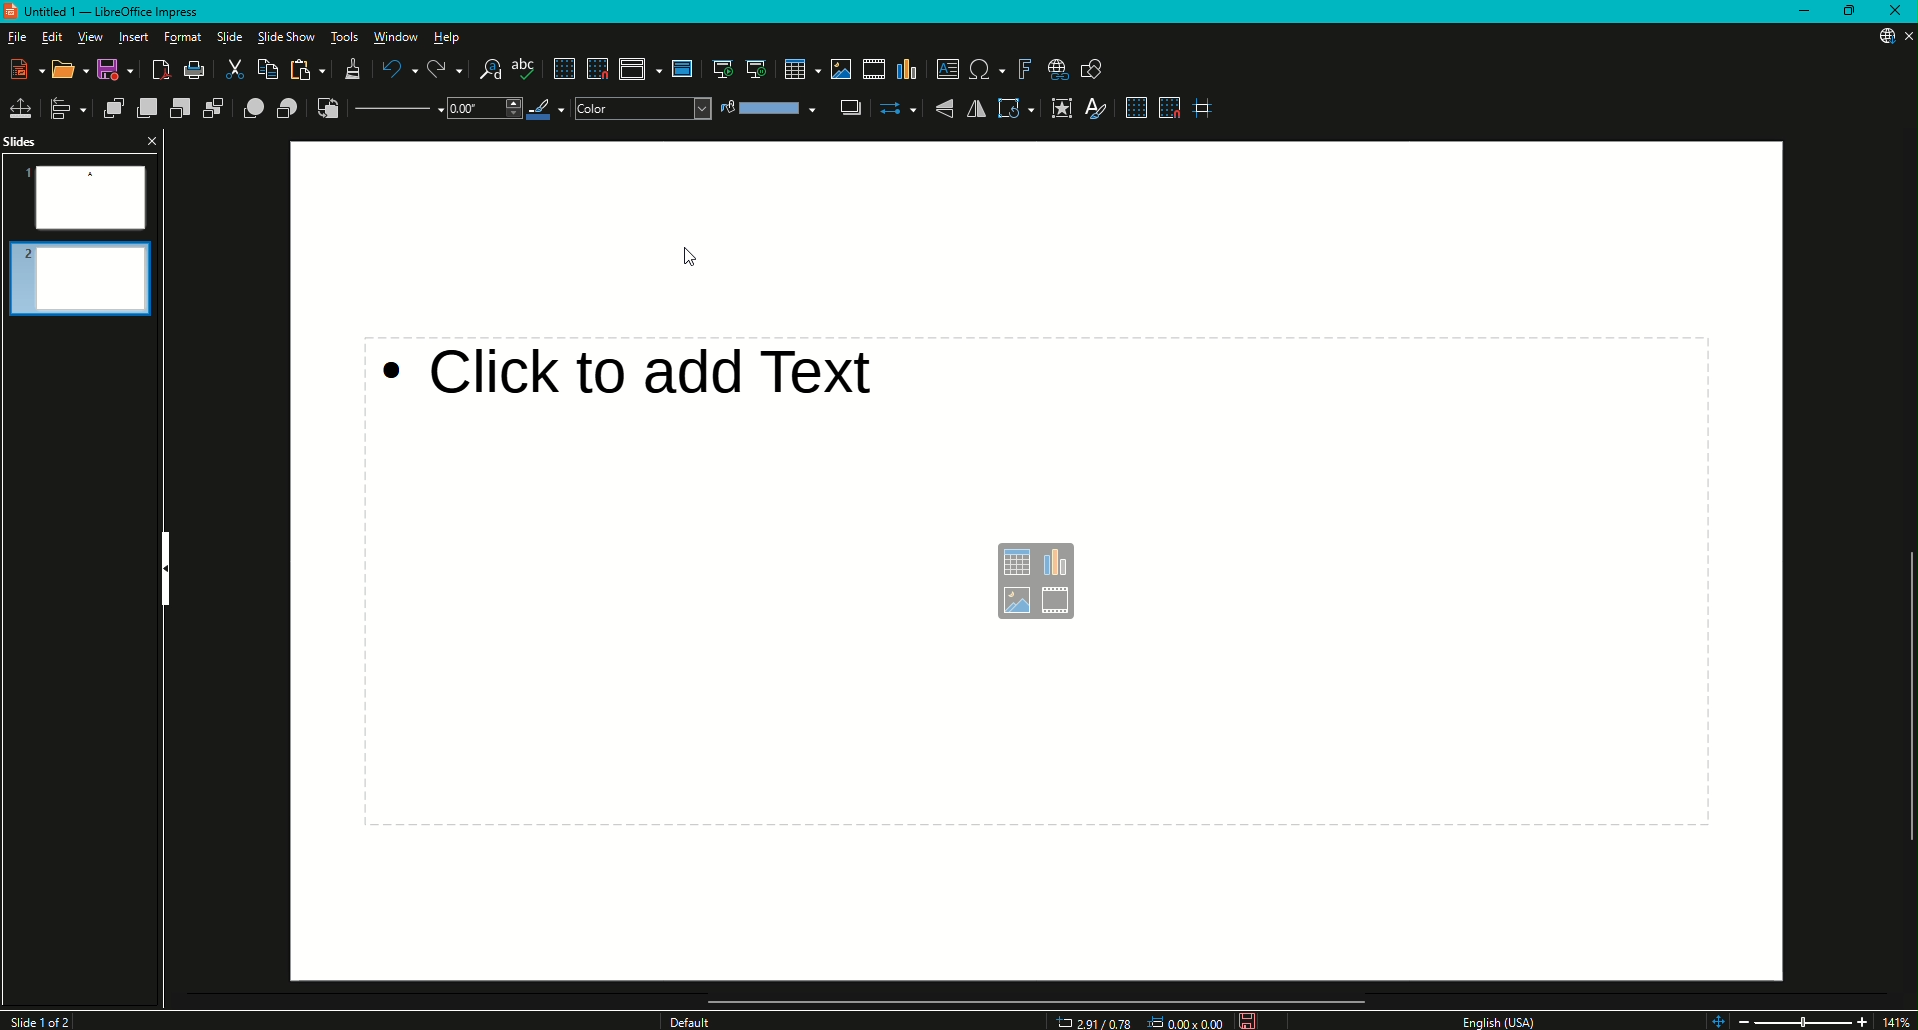 The height and width of the screenshot is (1030, 1918). Describe the element at coordinates (1138, 1022) in the screenshot. I see `Dimensions` at that location.